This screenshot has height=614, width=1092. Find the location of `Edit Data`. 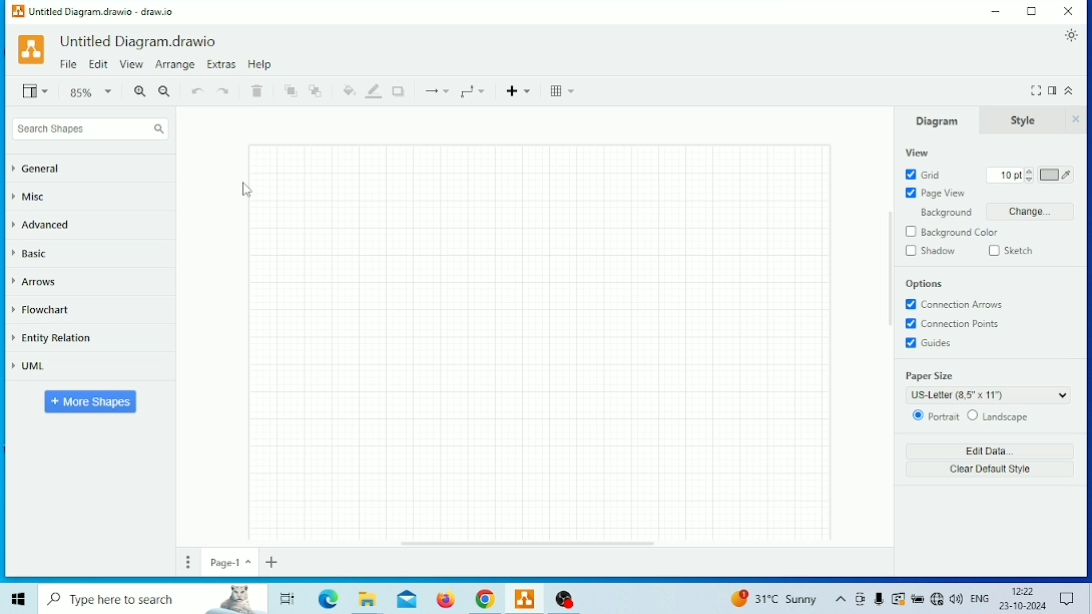

Edit Data is located at coordinates (989, 450).